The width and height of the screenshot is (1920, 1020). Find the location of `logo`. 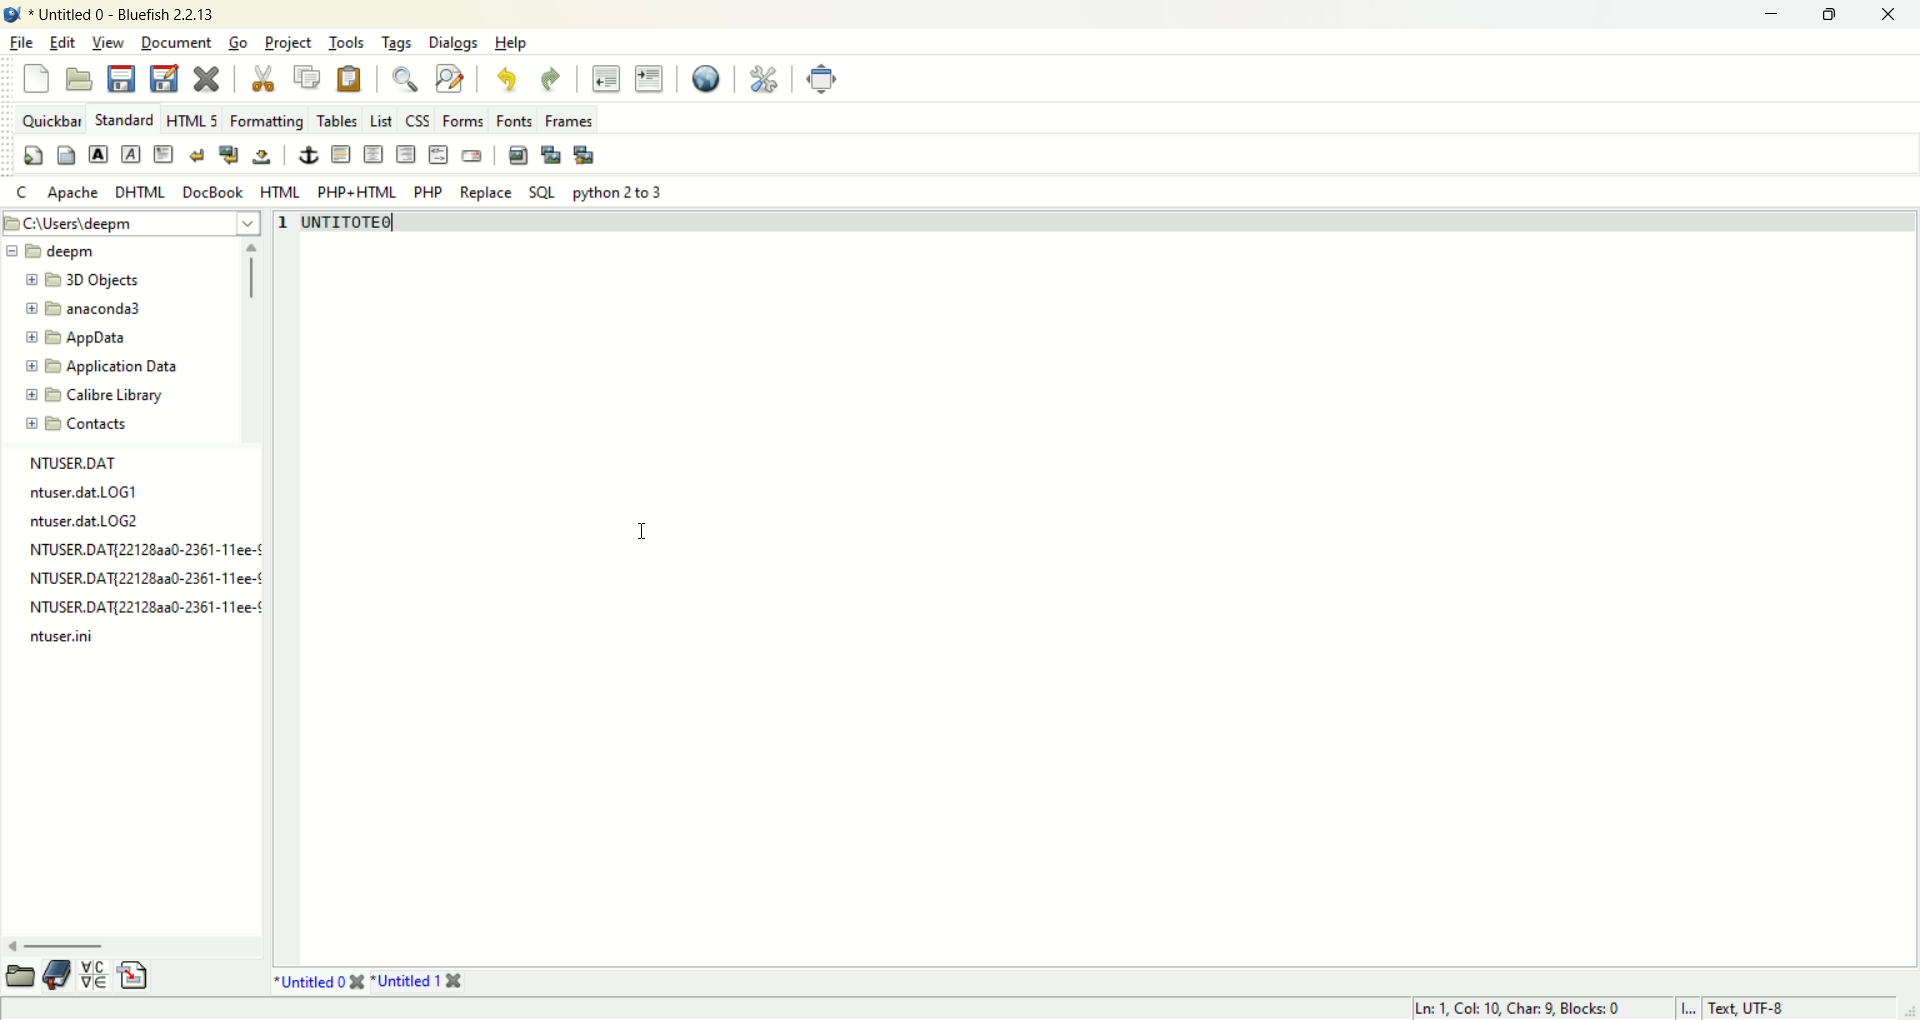

logo is located at coordinates (12, 13).